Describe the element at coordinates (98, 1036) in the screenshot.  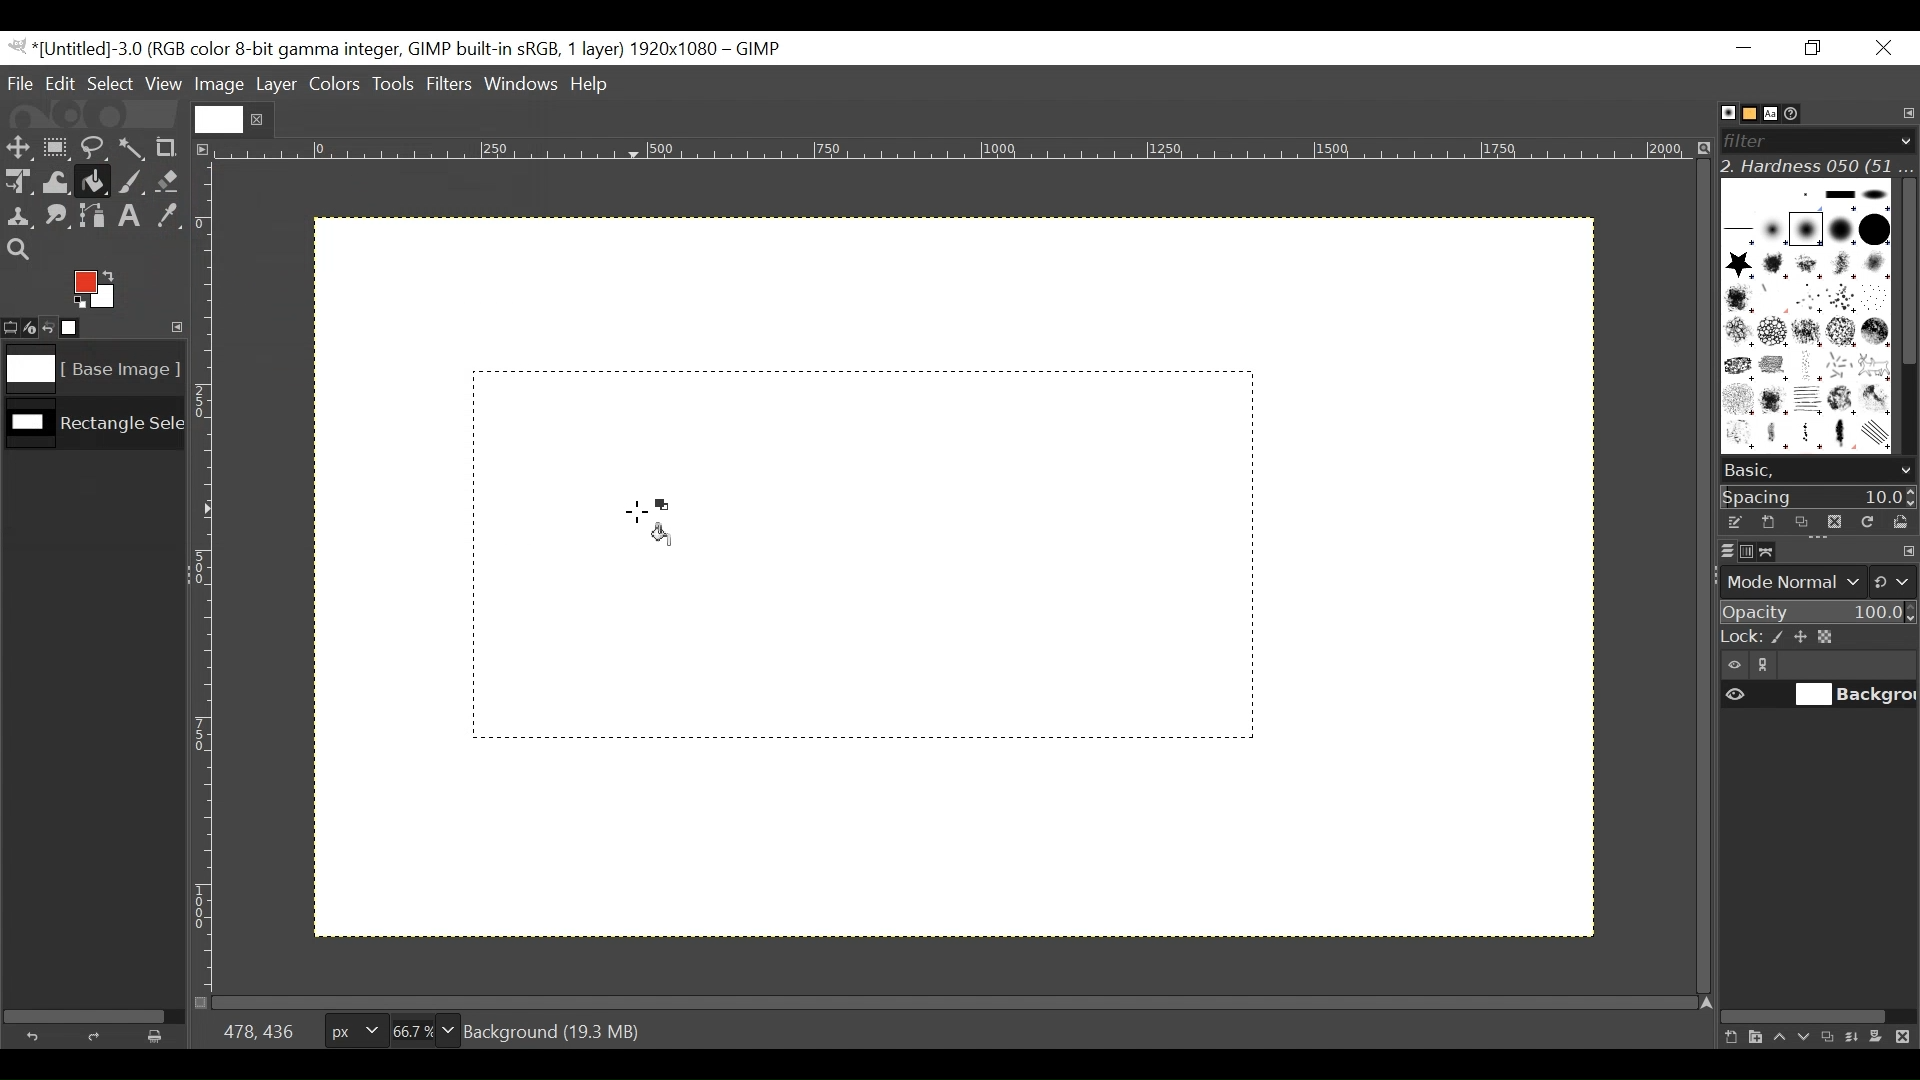
I see `Redo` at that location.